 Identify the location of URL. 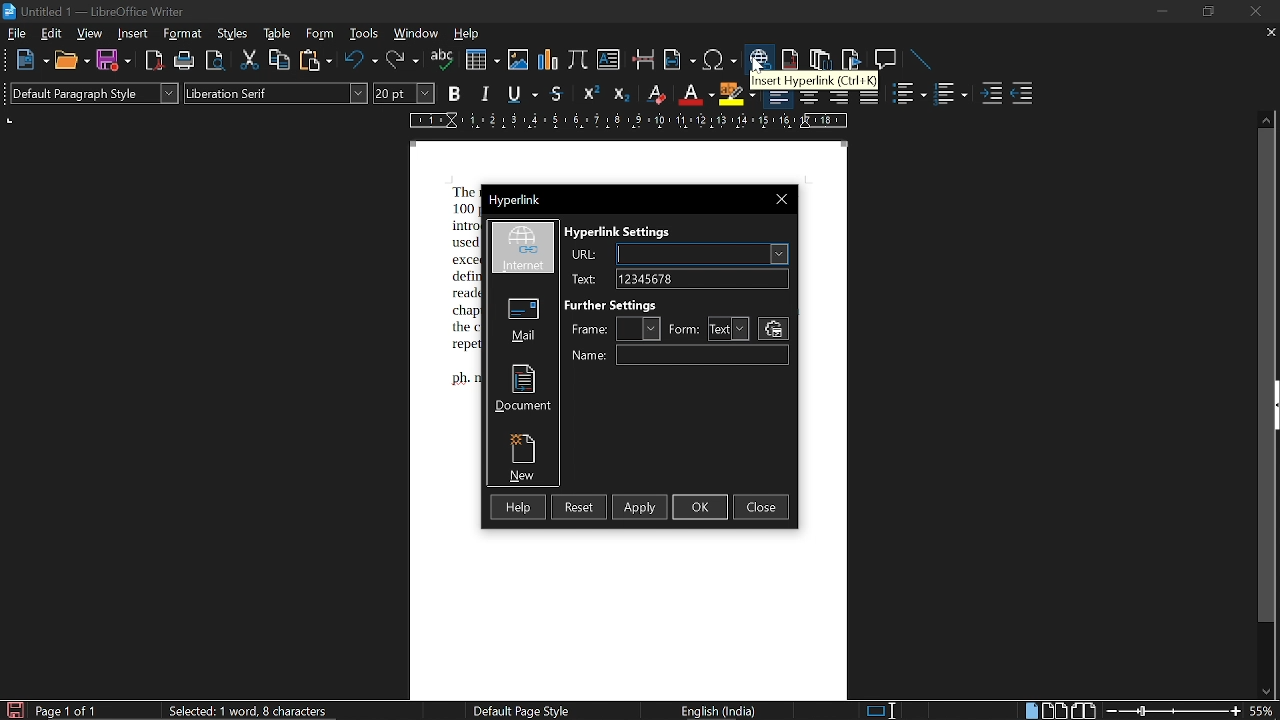
(702, 254).